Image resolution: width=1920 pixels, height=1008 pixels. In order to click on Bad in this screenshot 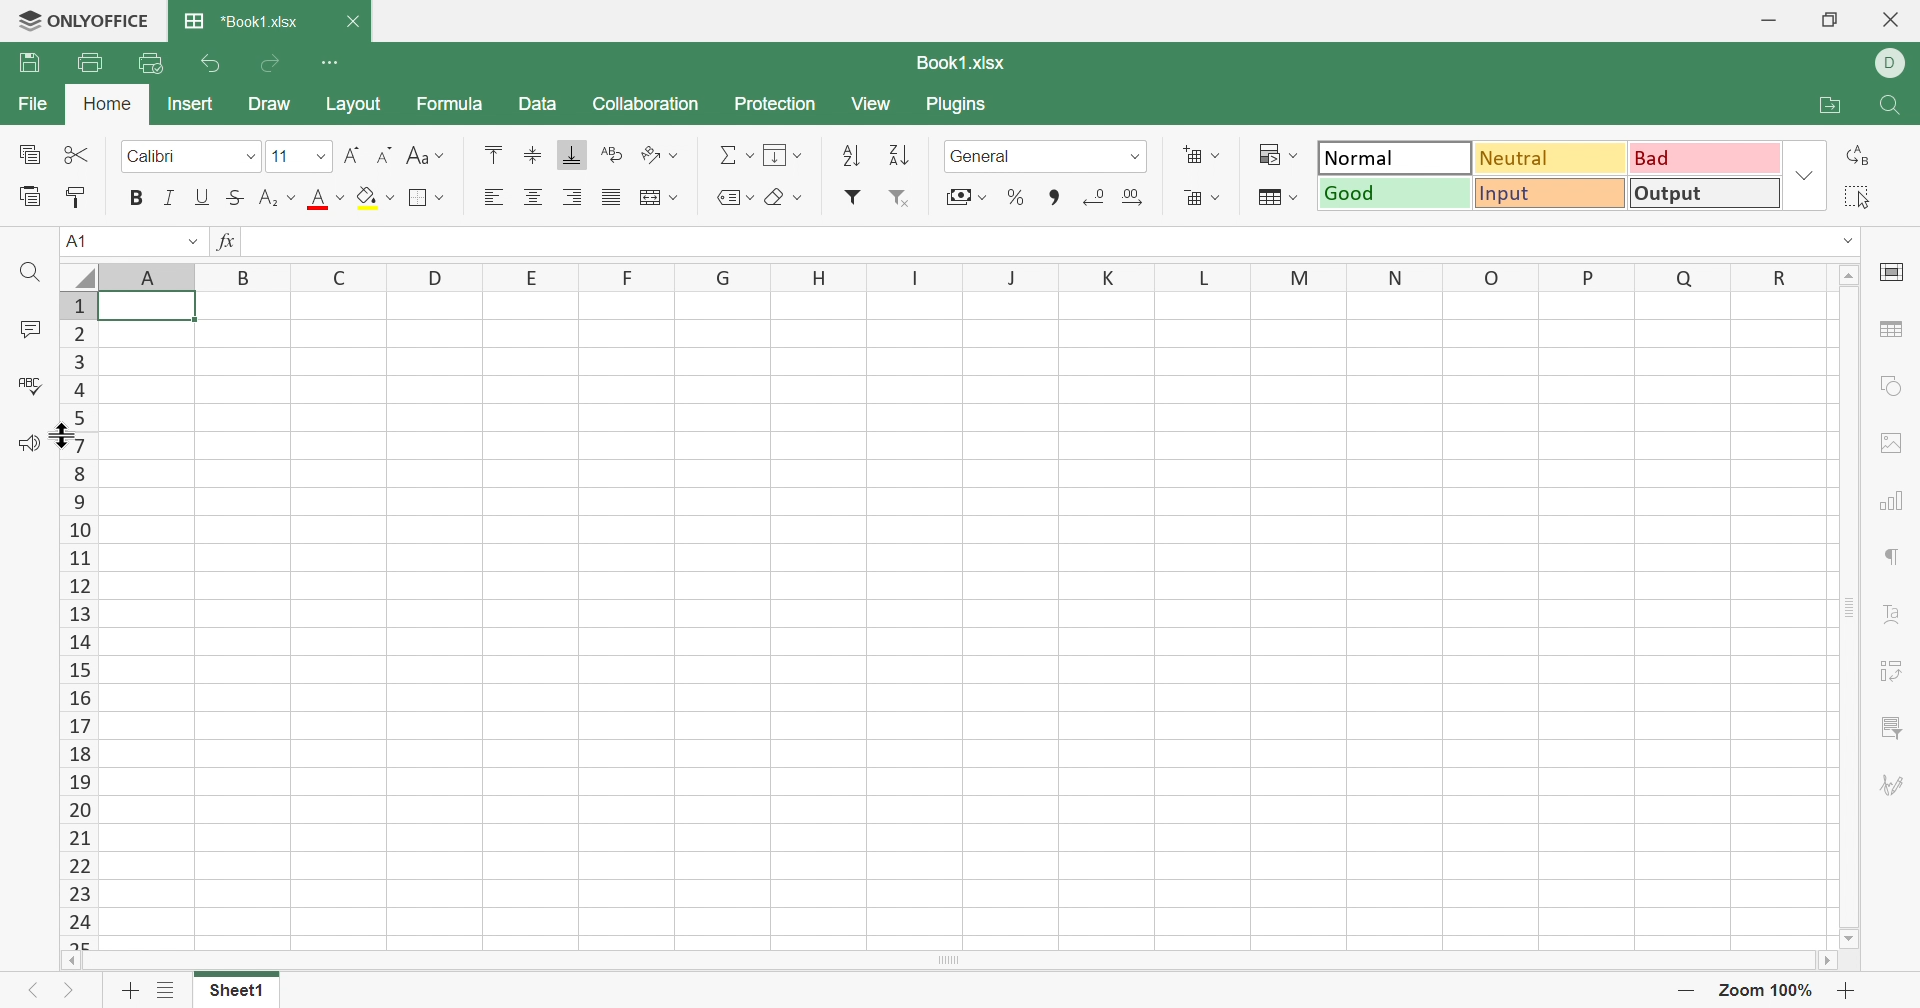, I will do `click(1706, 158)`.